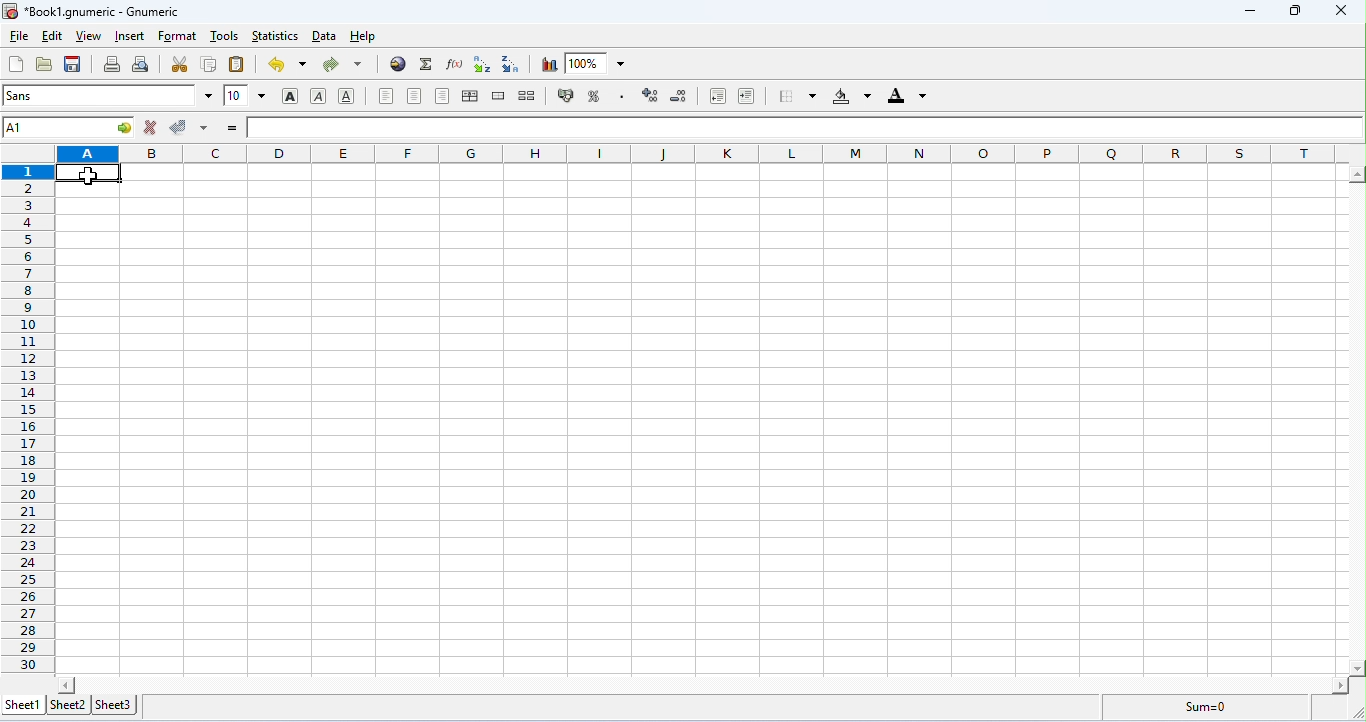 The height and width of the screenshot is (722, 1366). Describe the element at coordinates (342, 65) in the screenshot. I see `redo` at that location.